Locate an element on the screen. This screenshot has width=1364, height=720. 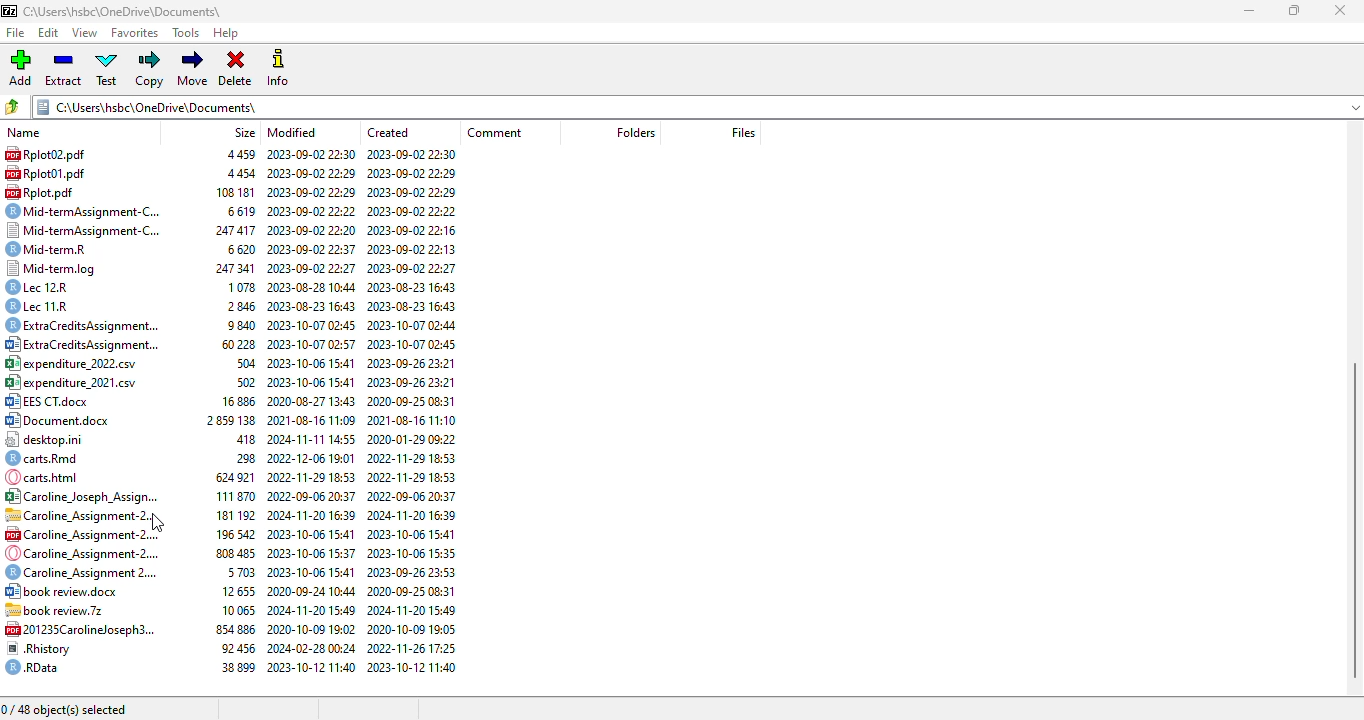
browse files is located at coordinates (14, 106).